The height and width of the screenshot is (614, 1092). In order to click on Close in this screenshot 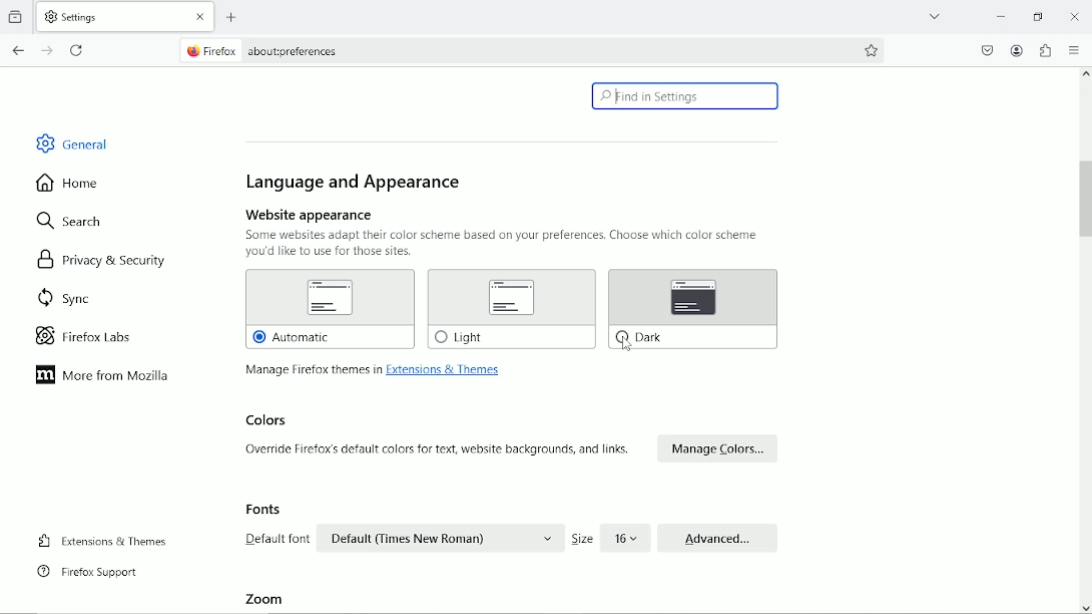, I will do `click(1076, 15)`.